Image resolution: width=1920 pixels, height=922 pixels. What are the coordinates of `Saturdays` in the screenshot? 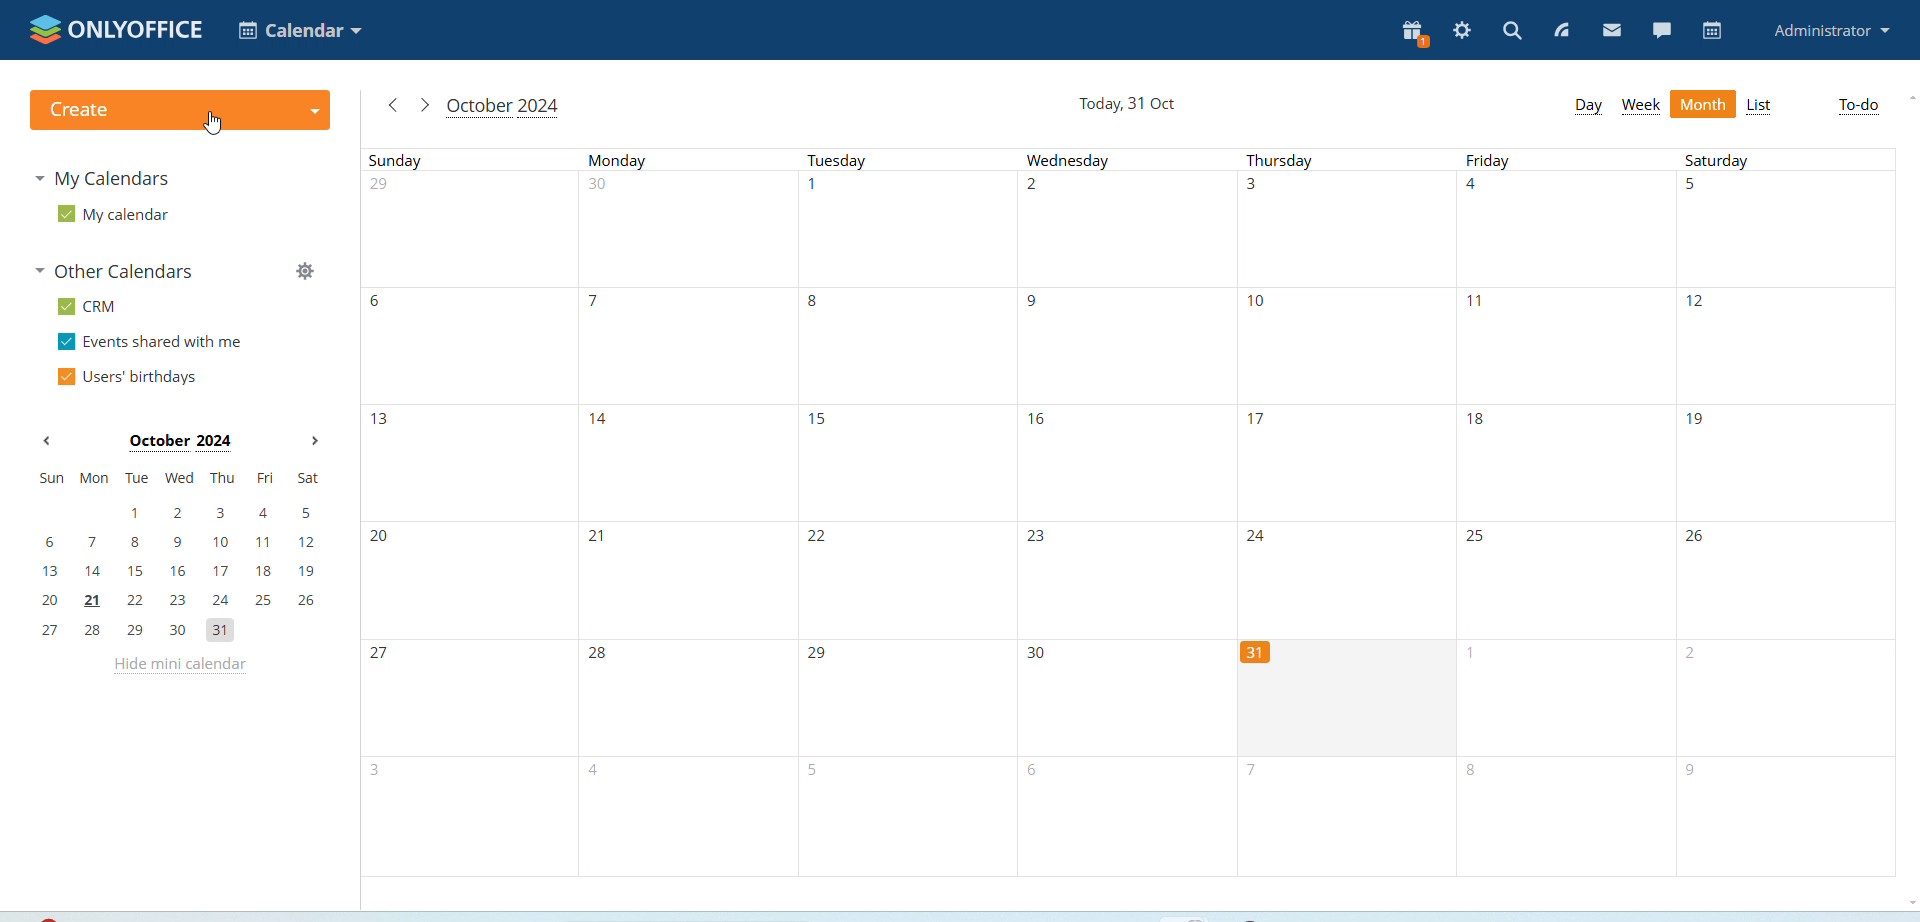 It's located at (1786, 512).